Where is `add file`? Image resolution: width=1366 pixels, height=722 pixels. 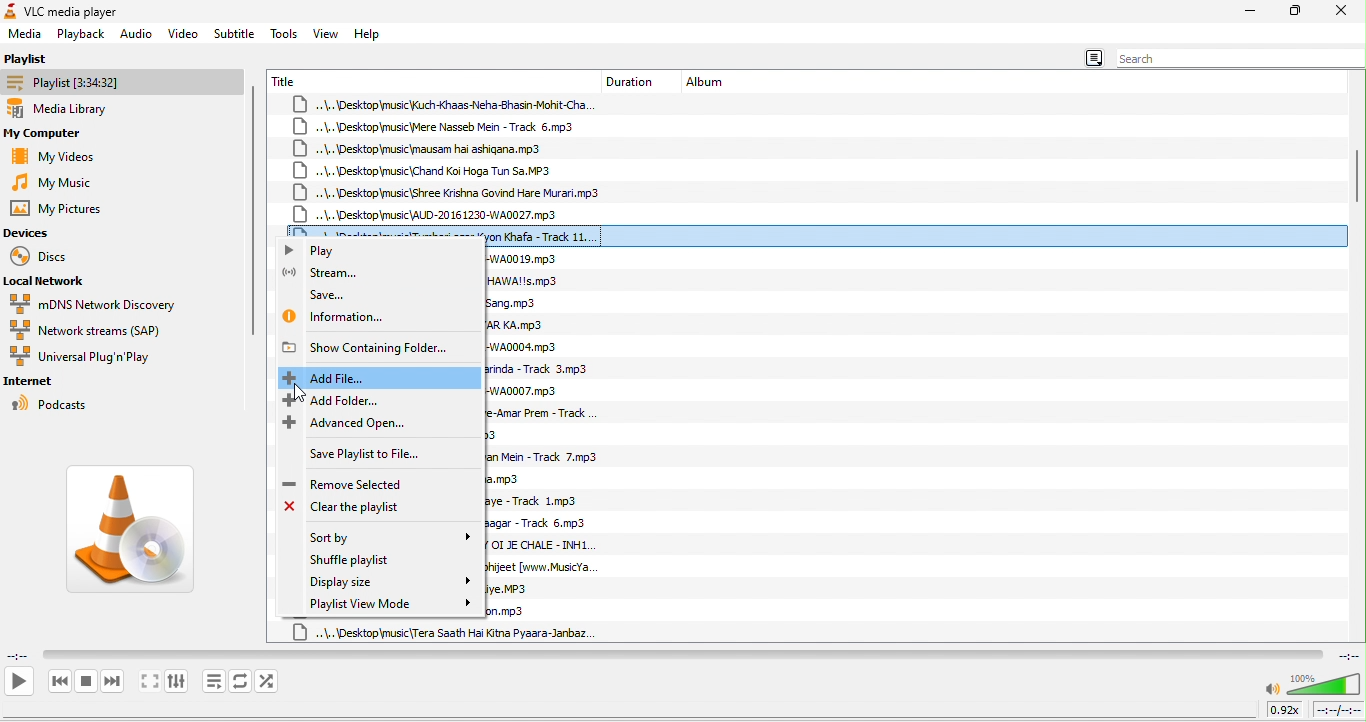 add file is located at coordinates (379, 377).